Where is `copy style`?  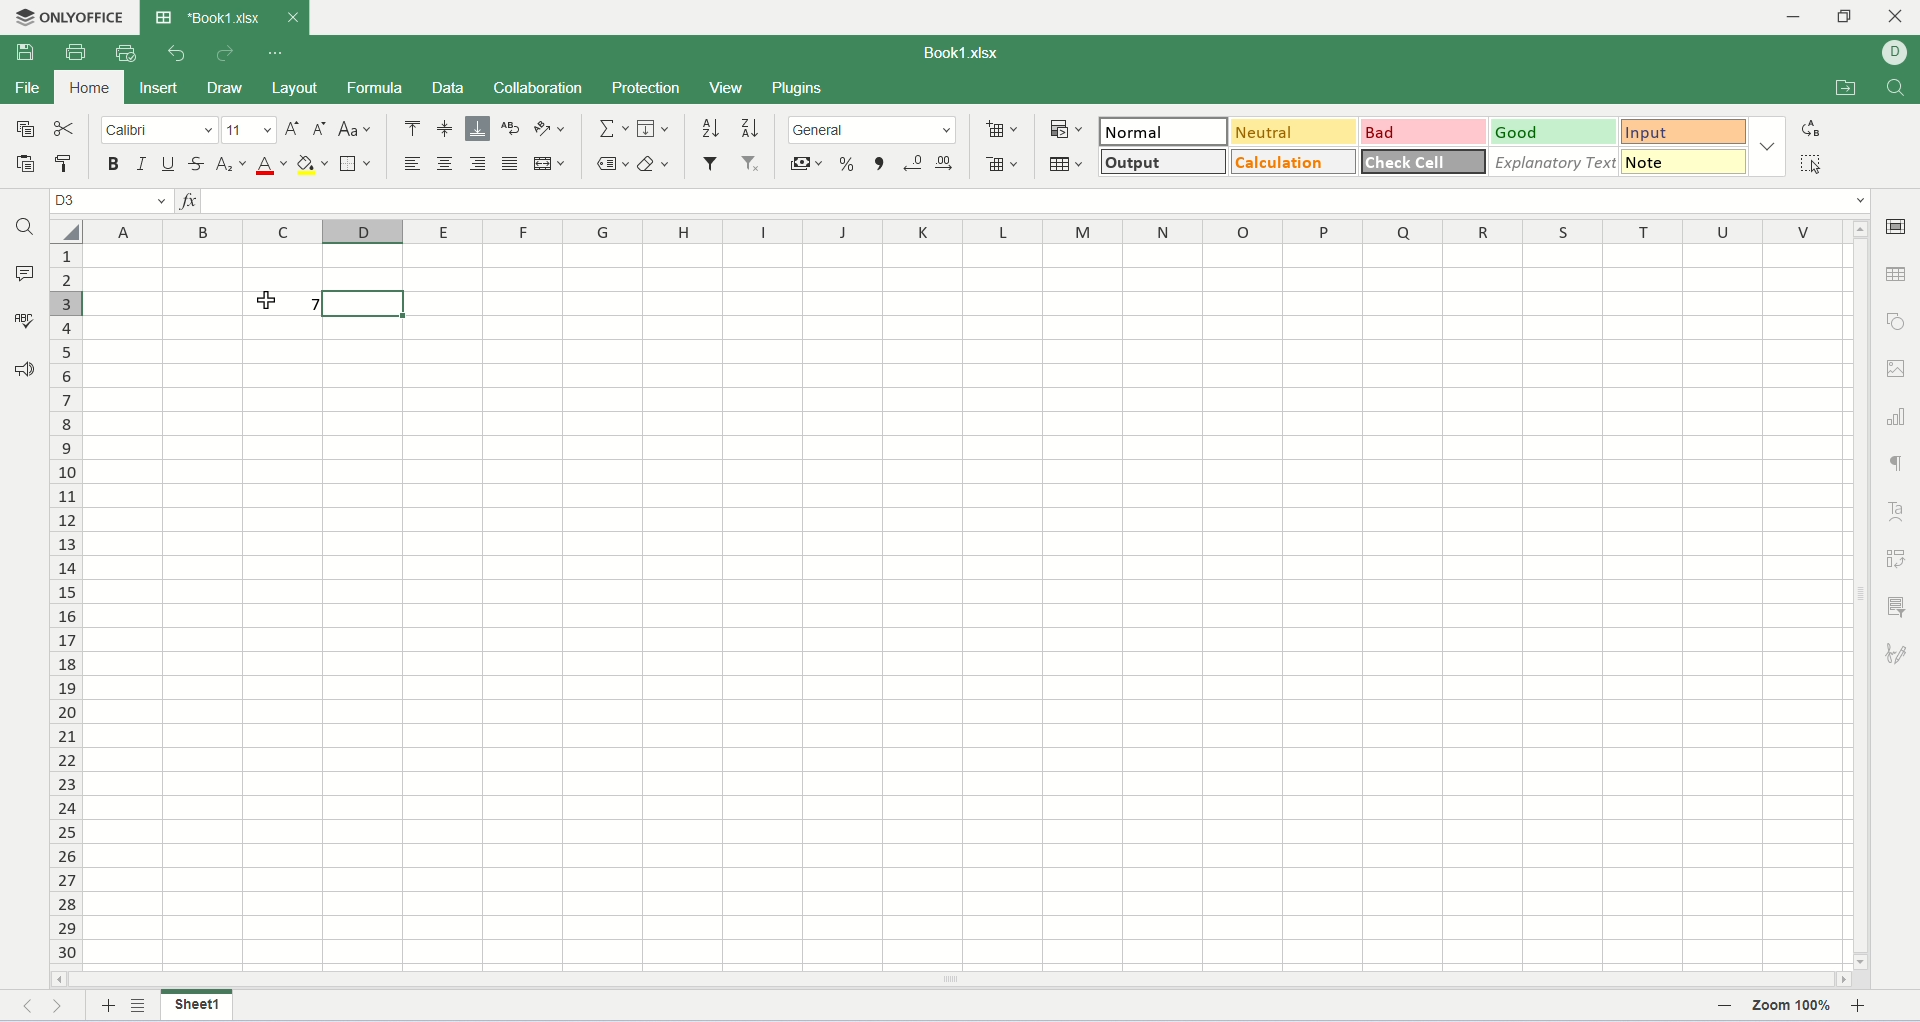
copy style is located at coordinates (65, 164).